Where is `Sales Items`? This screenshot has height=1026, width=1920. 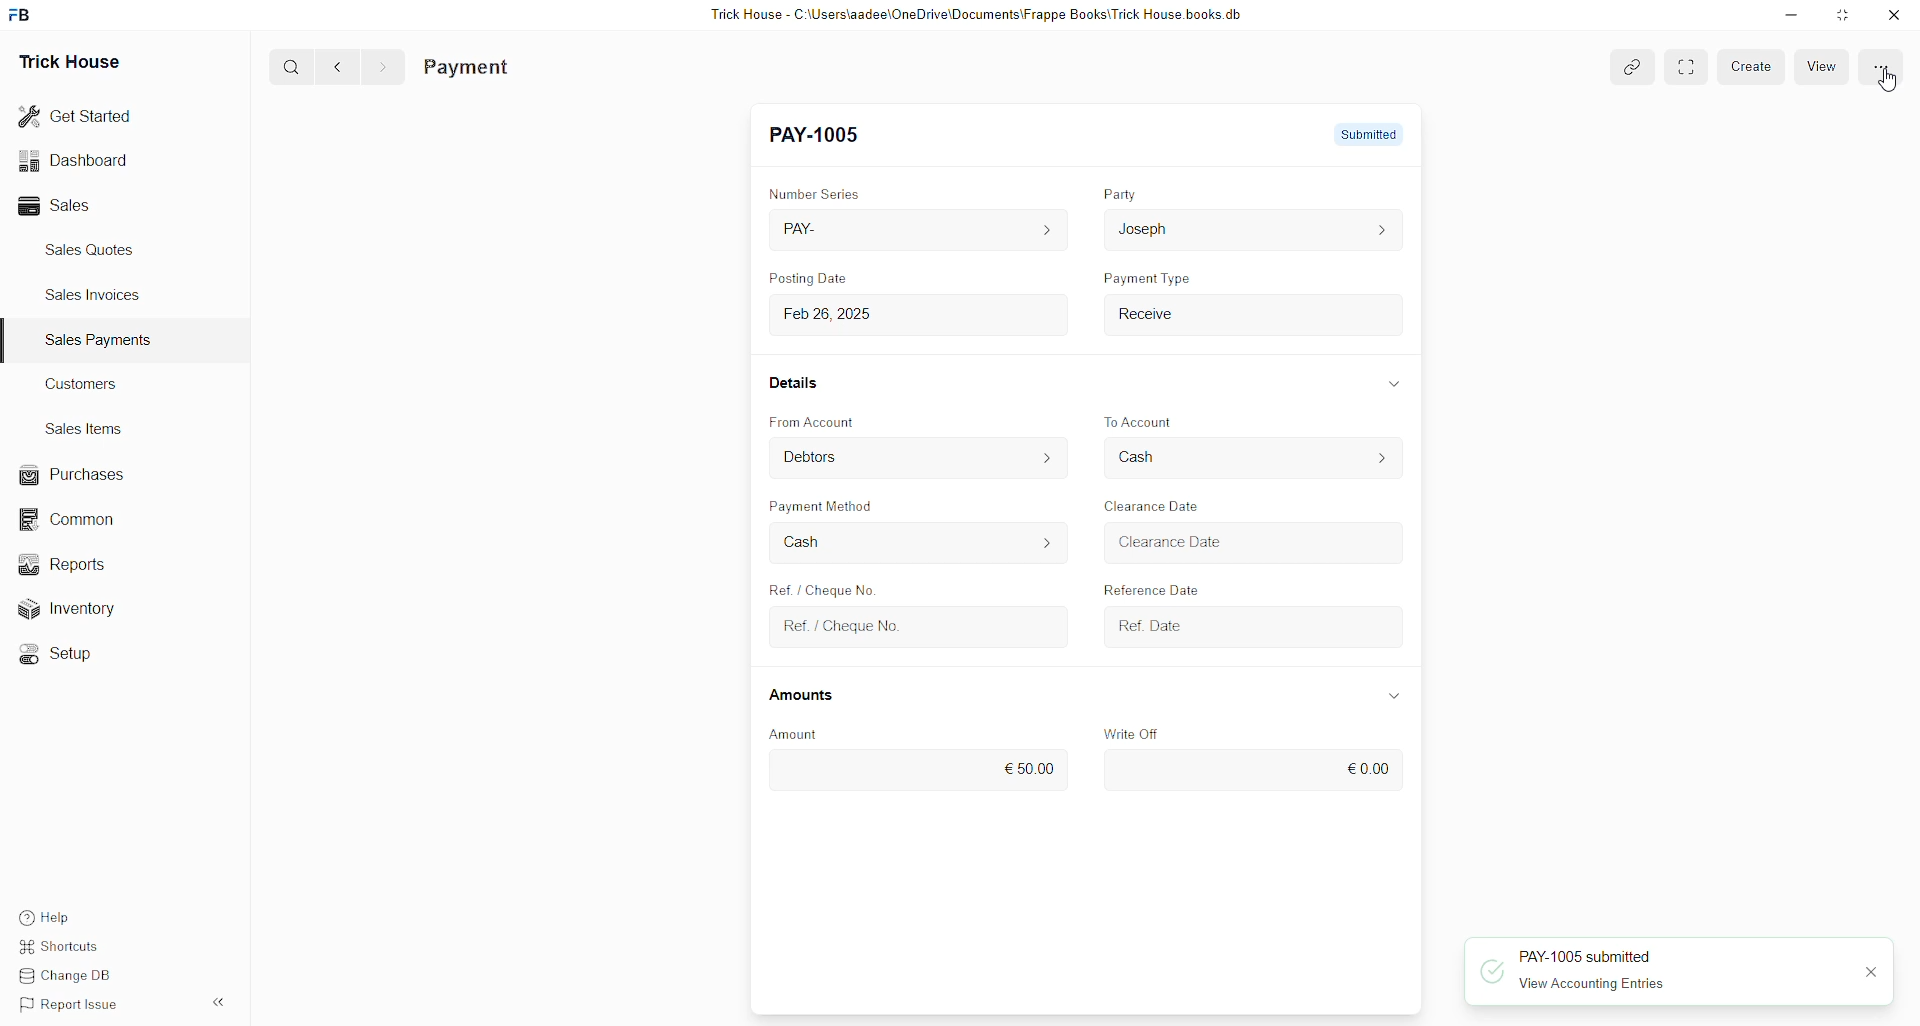
Sales Items is located at coordinates (85, 429).